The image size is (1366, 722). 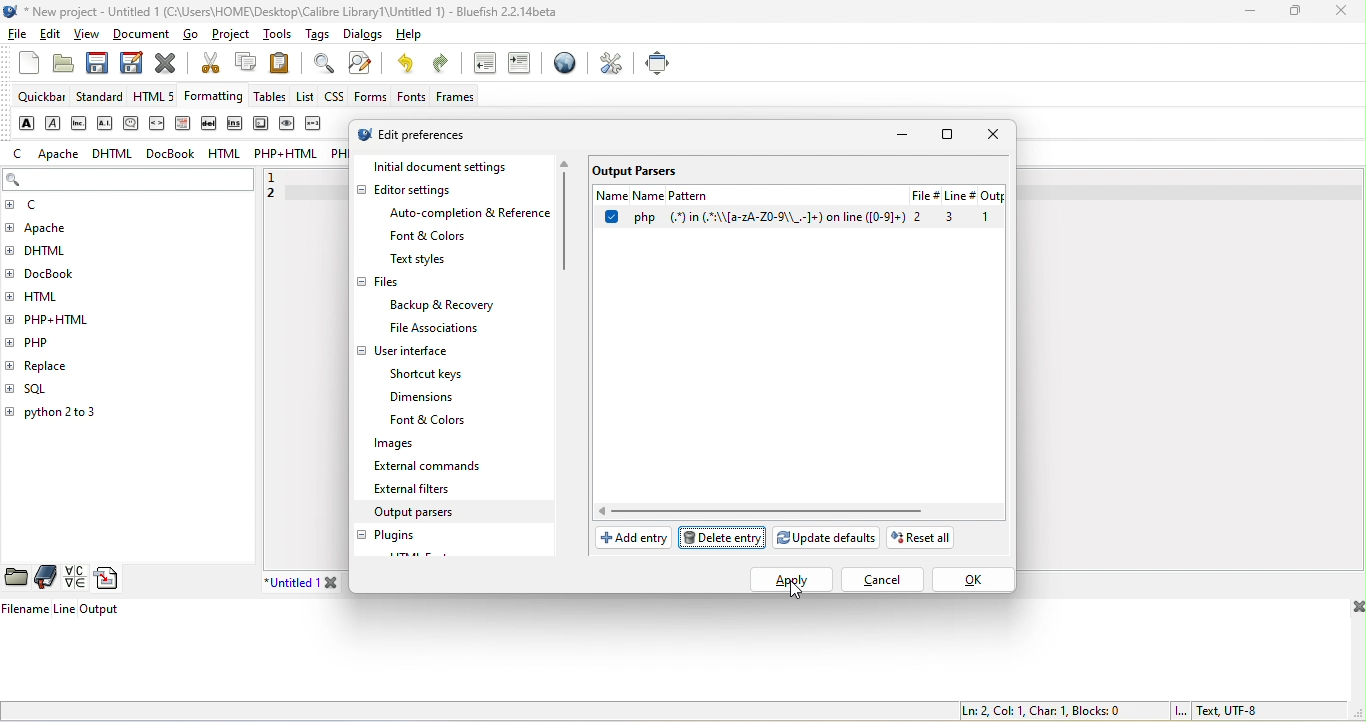 What do you see at coordinates (445, 66) in the screenshot?
I see `redo` at bounding box center [445, 66].